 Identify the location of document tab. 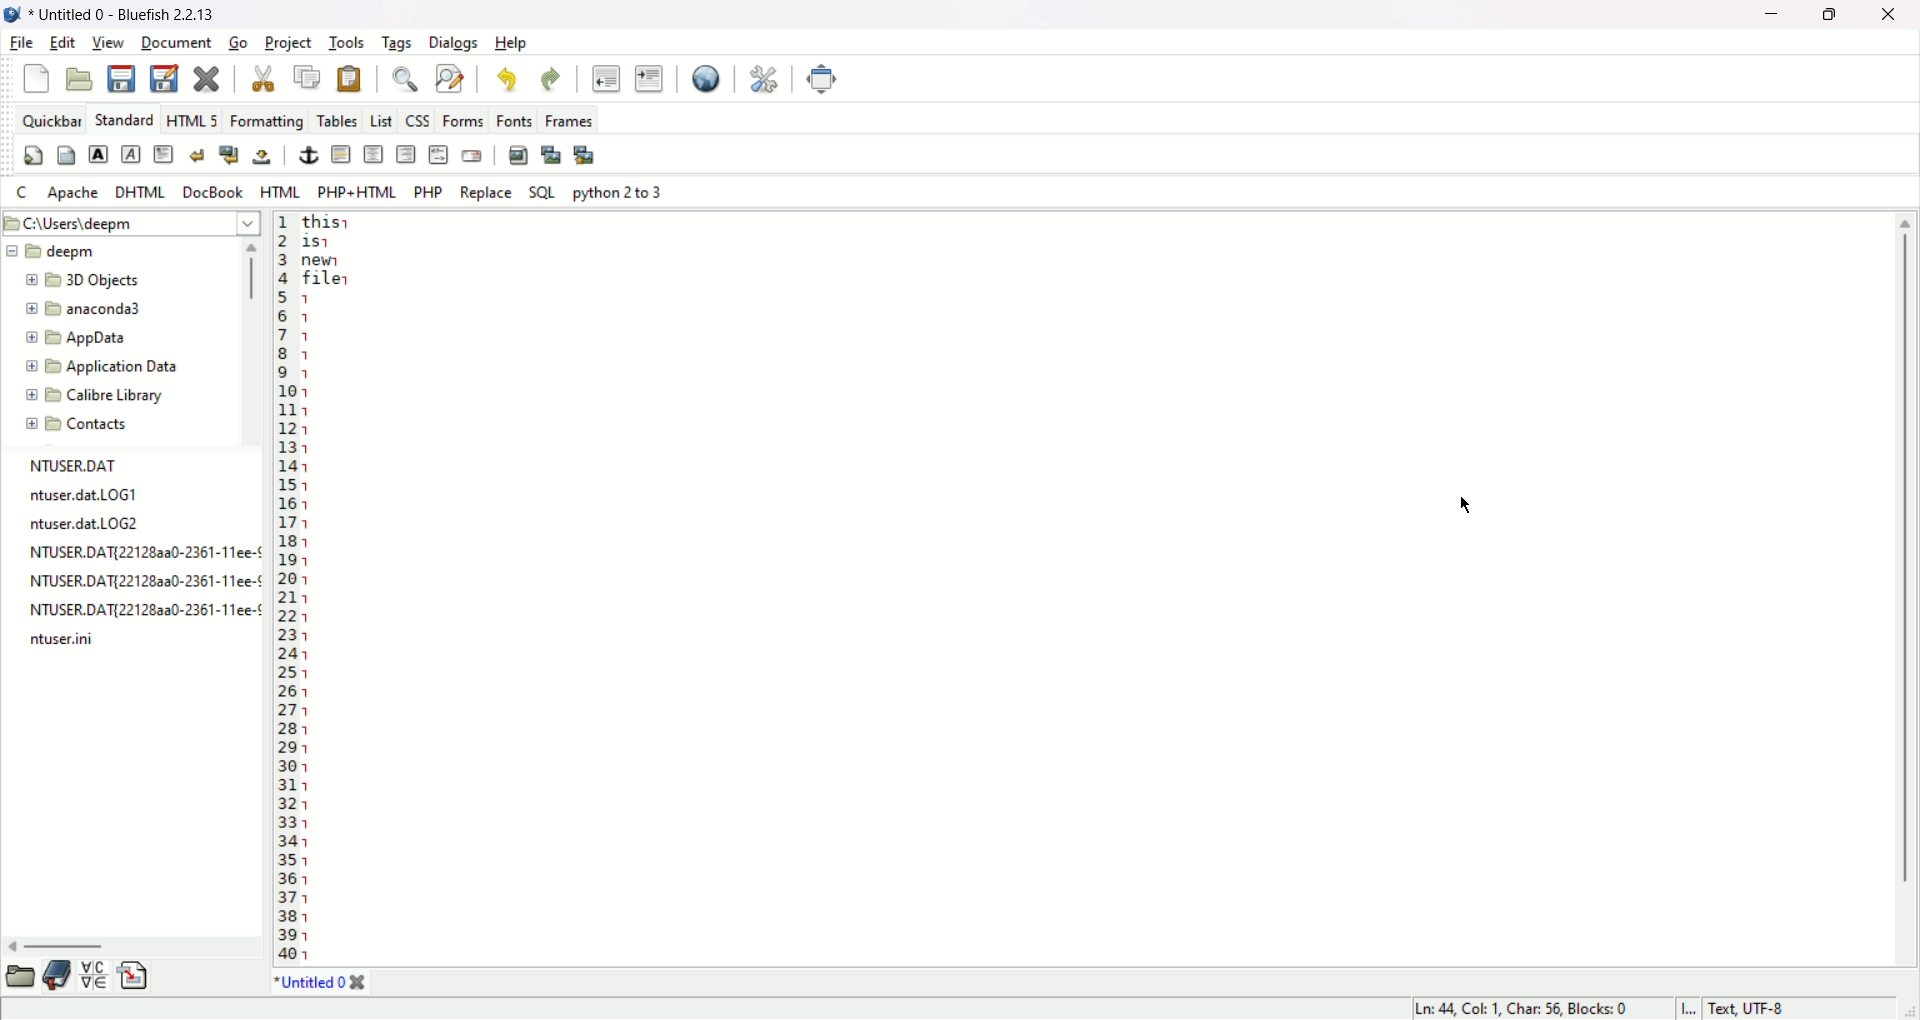
(311, 986).